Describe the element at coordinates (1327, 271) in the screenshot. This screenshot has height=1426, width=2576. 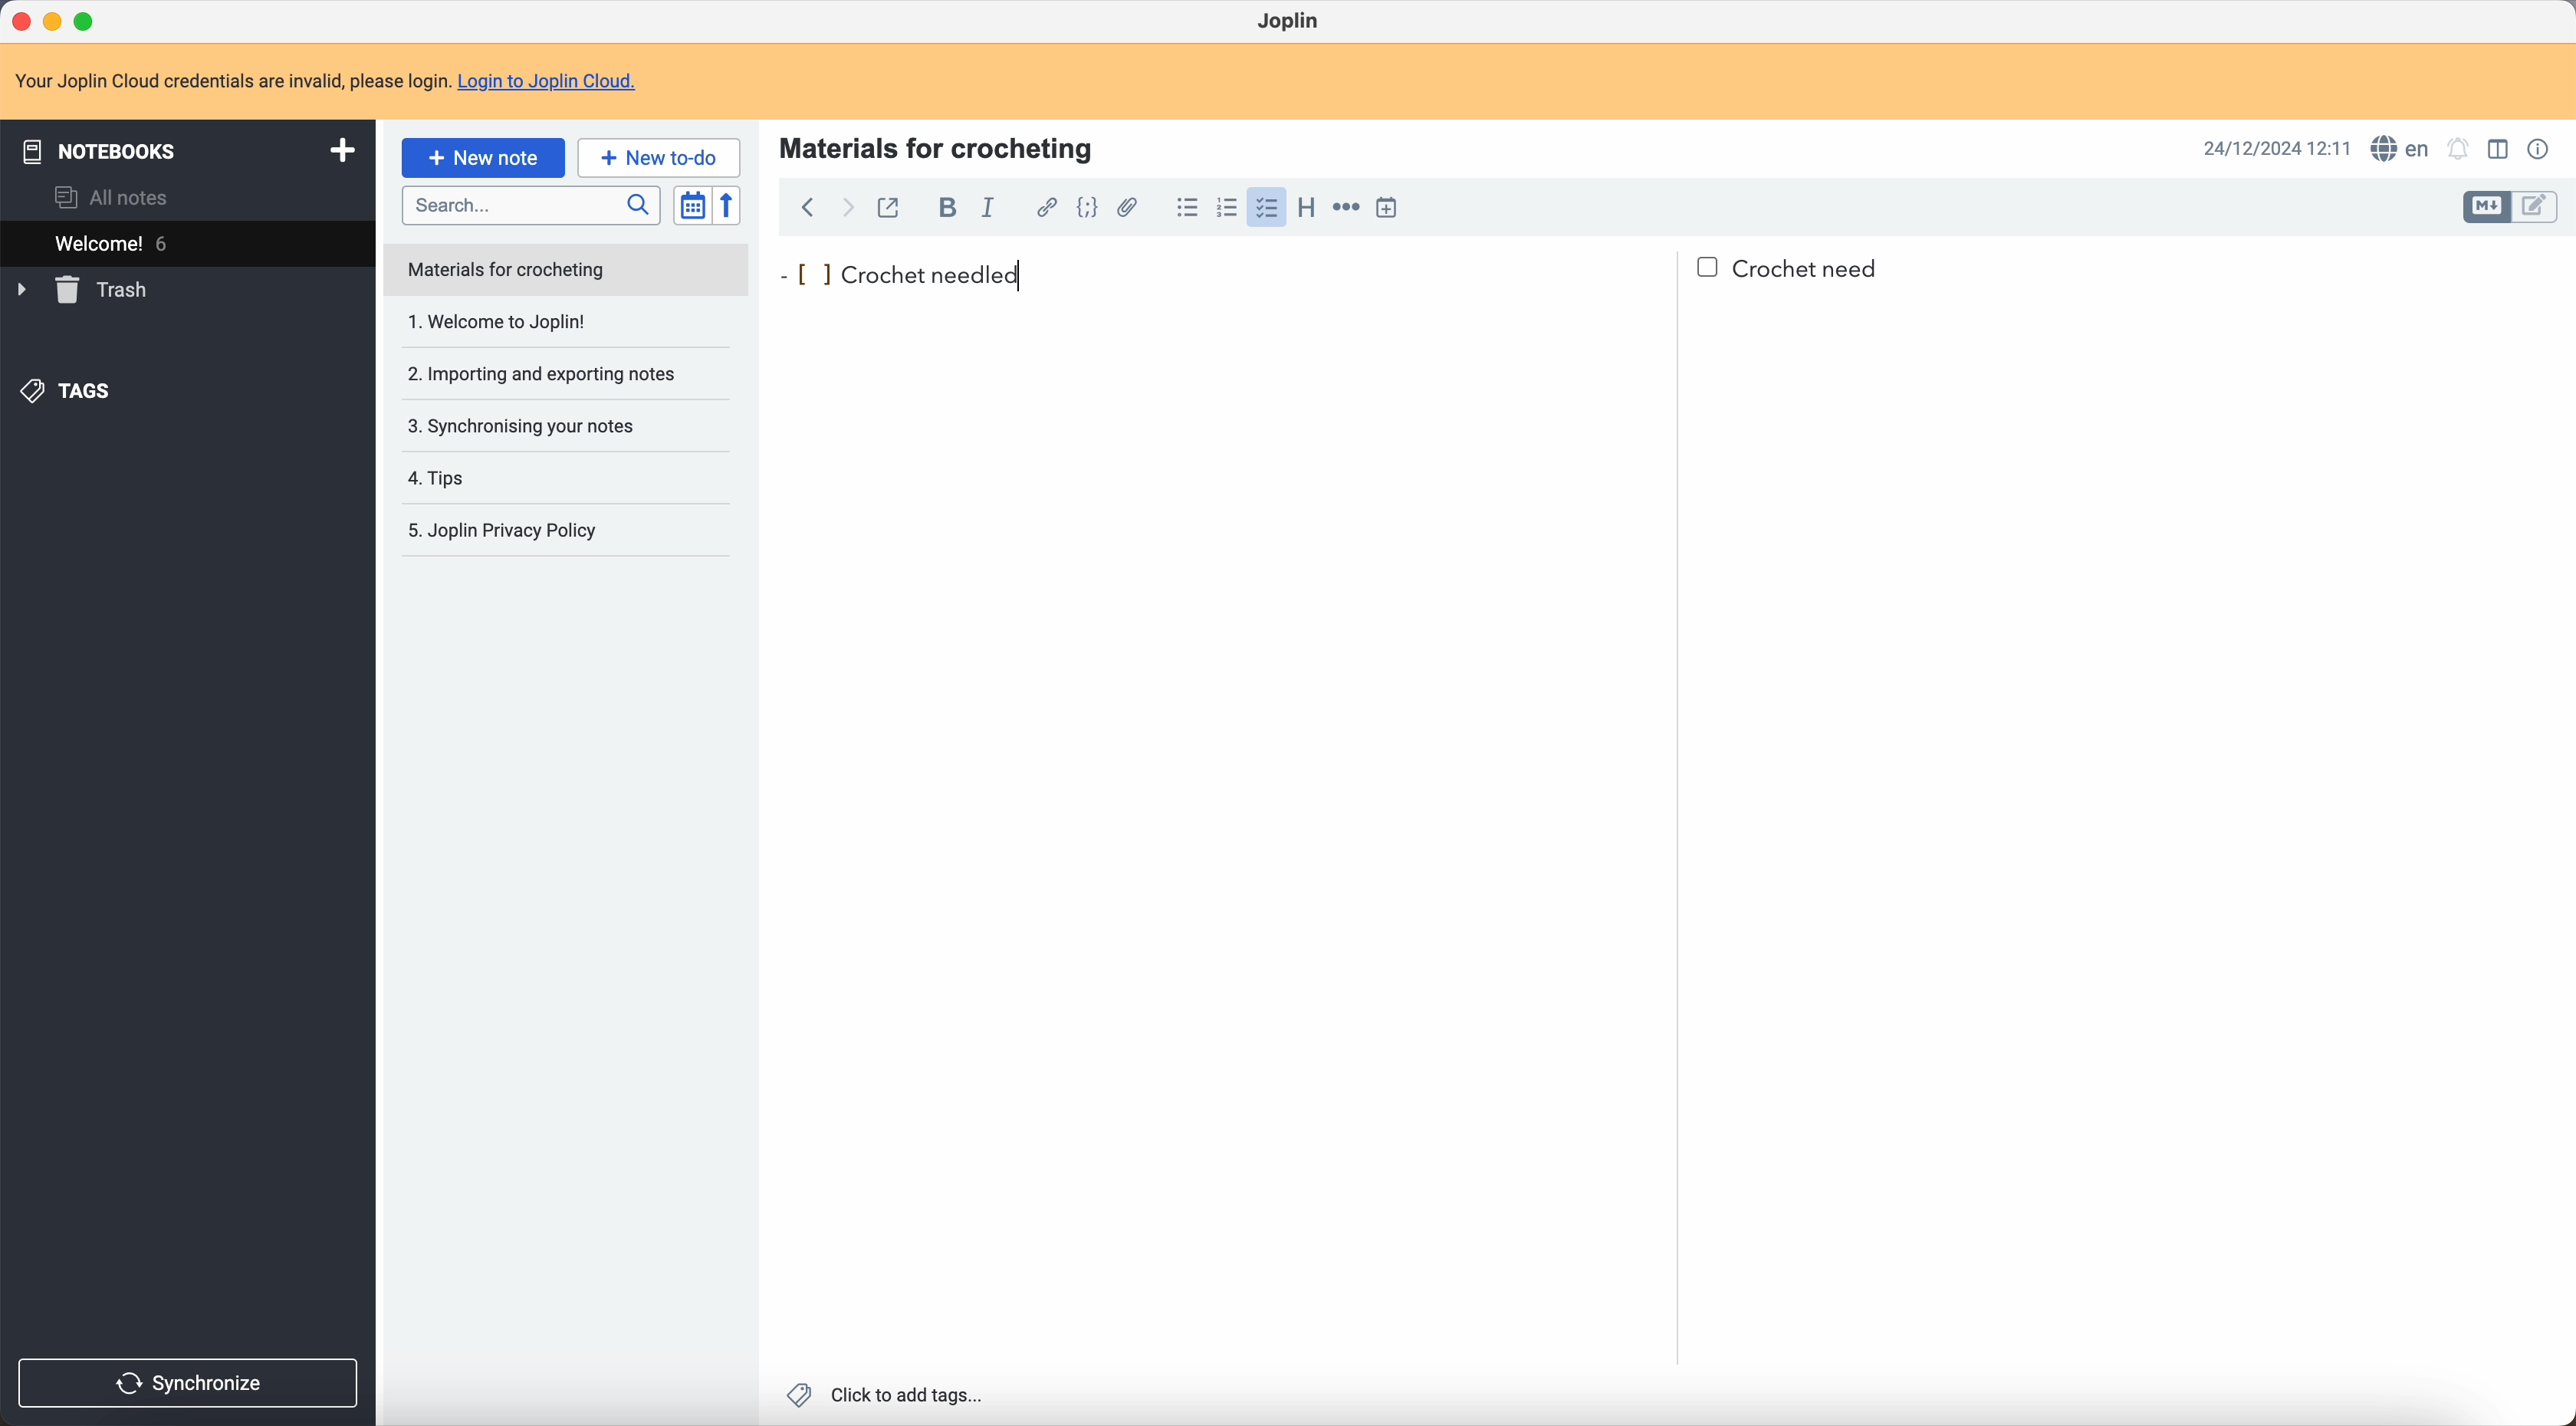
I see `crochet needled` at that location.